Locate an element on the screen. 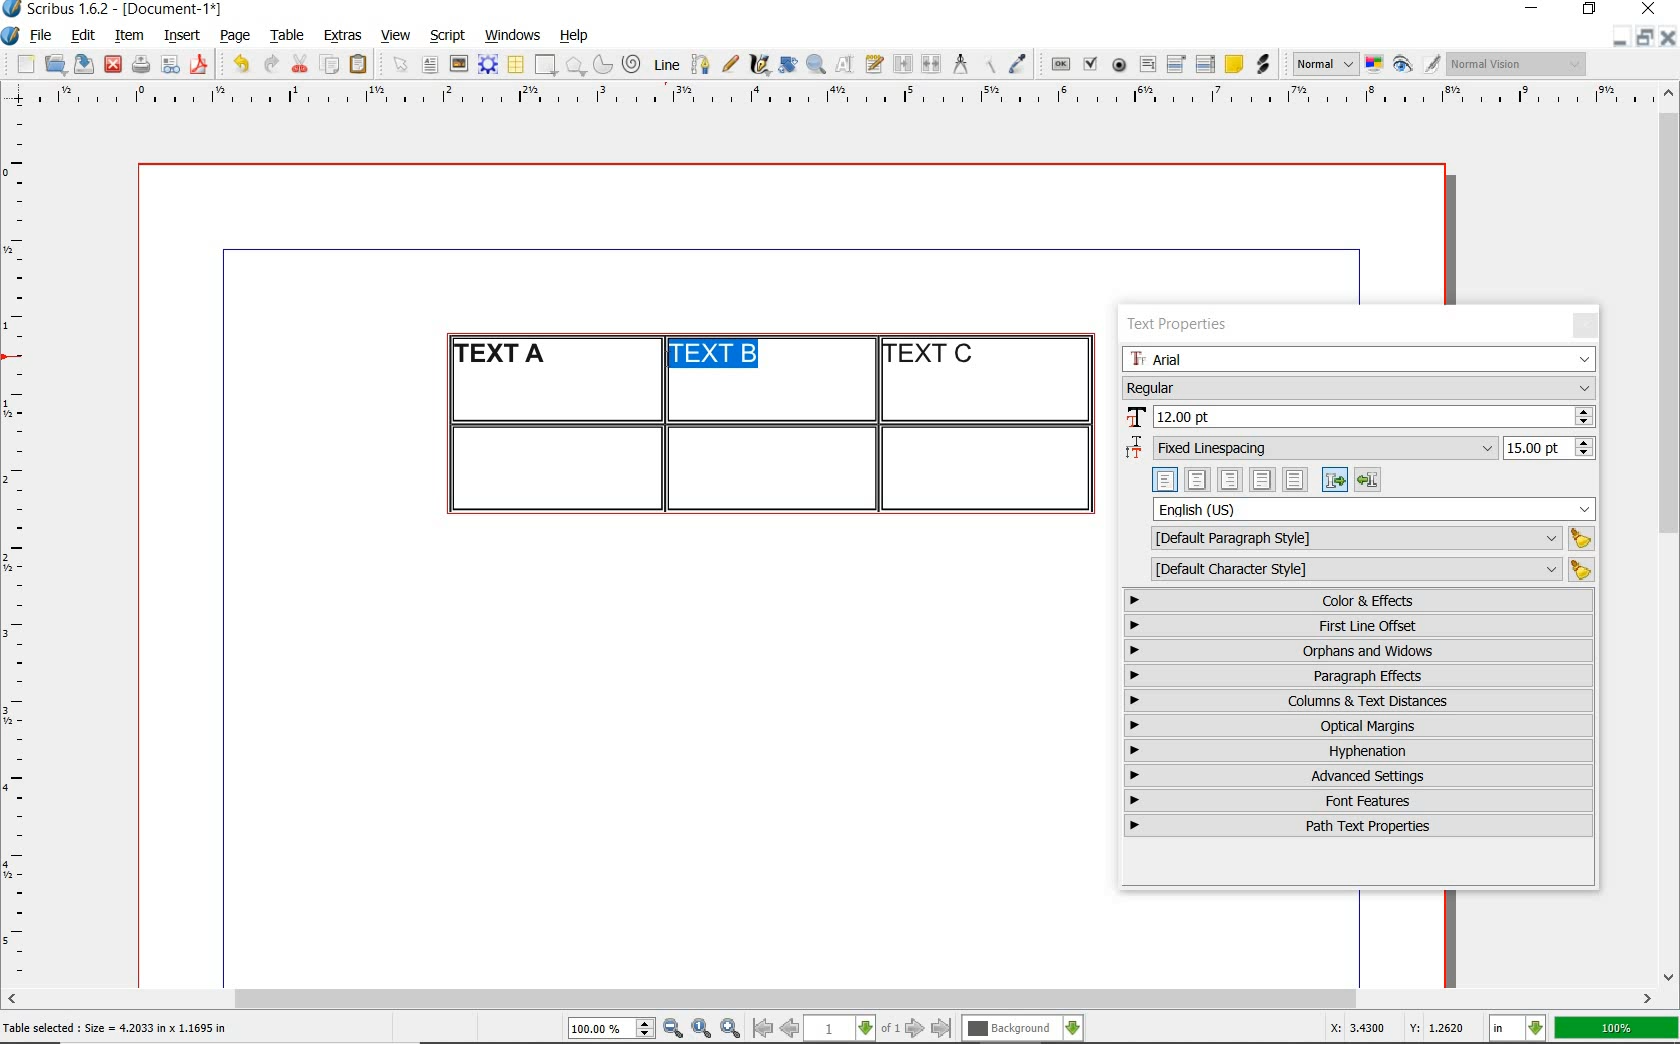 Image resolution: width=1680 pixels, height=1044 pixels. font size is located at coordinates (1359, 418).